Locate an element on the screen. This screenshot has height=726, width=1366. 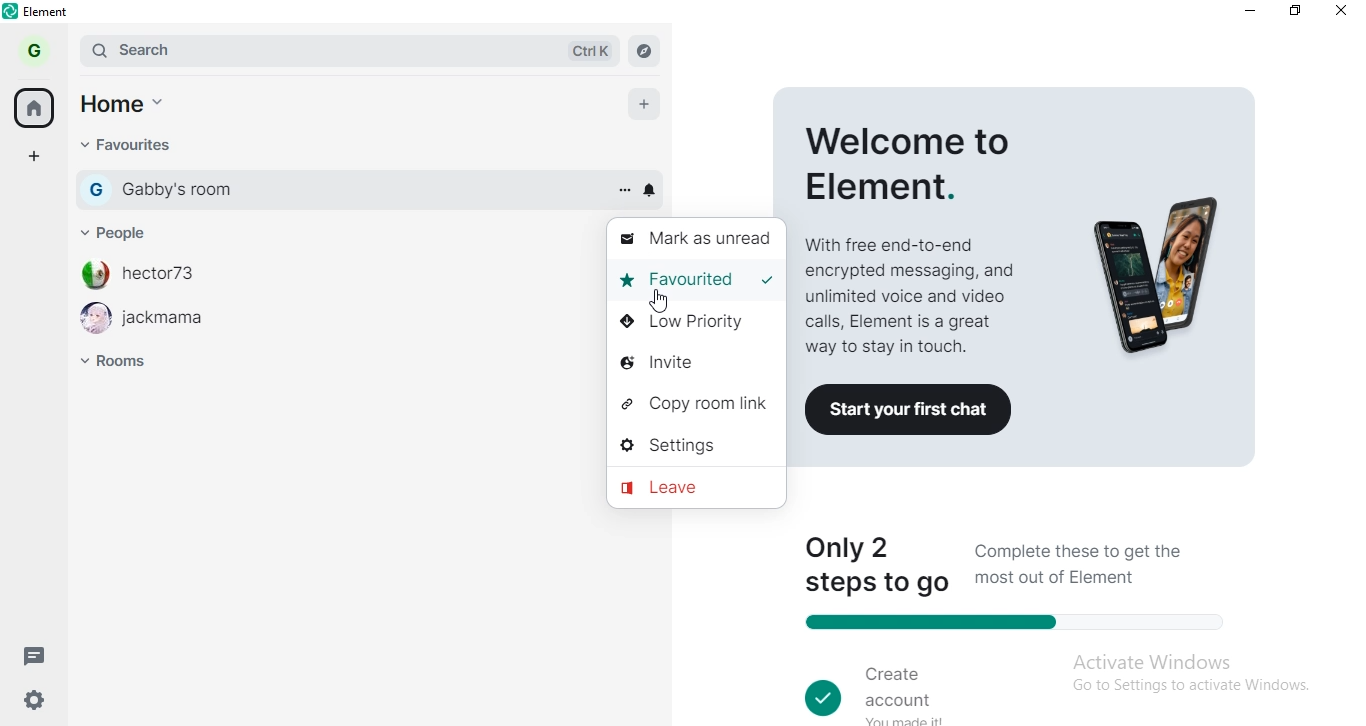
ctrl k is located at coordinates (585, 50).